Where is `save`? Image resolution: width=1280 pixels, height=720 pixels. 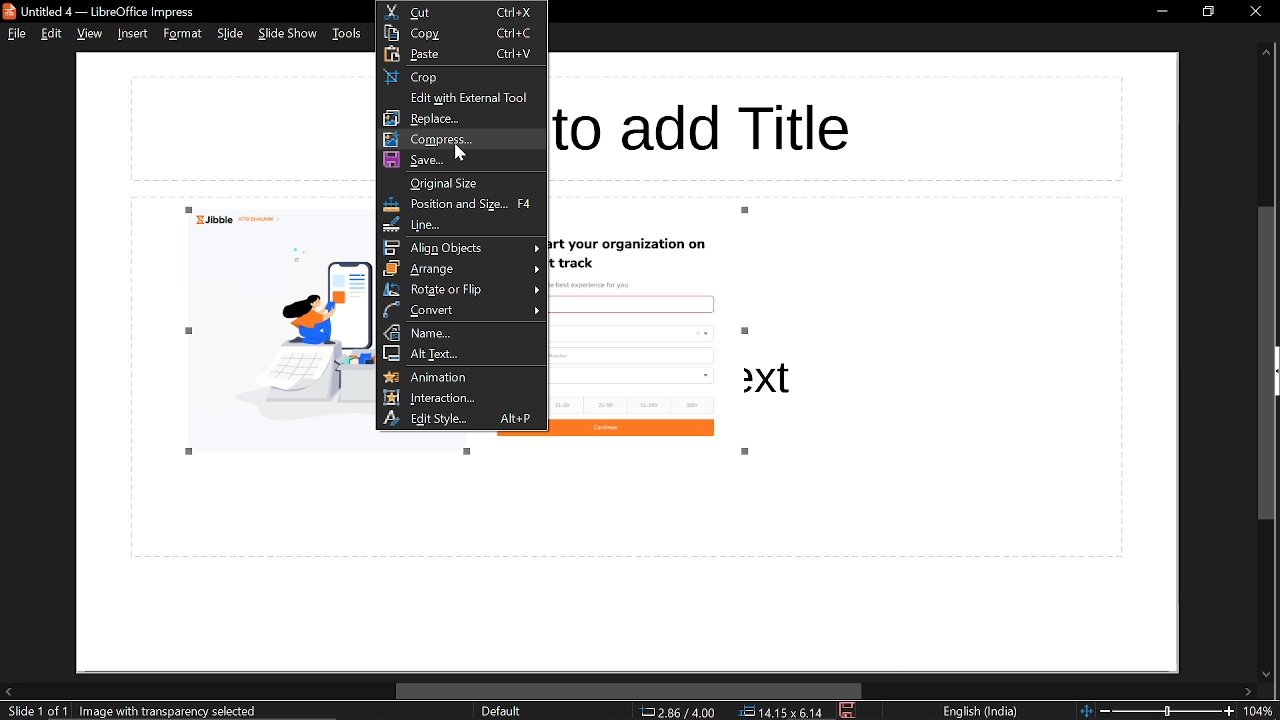
save is located at coordinates (849, 711).